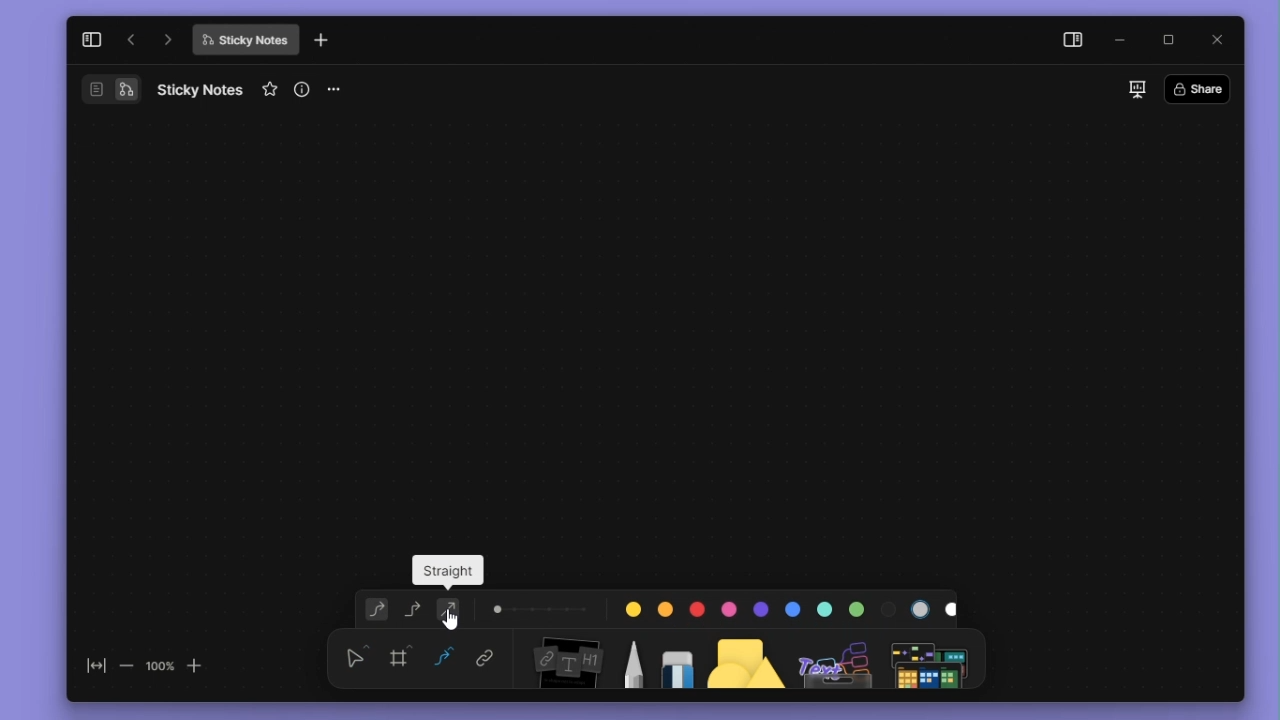 The height and width of the screenshot is (720, 1280). I want to click on close, so click(1219, 38).